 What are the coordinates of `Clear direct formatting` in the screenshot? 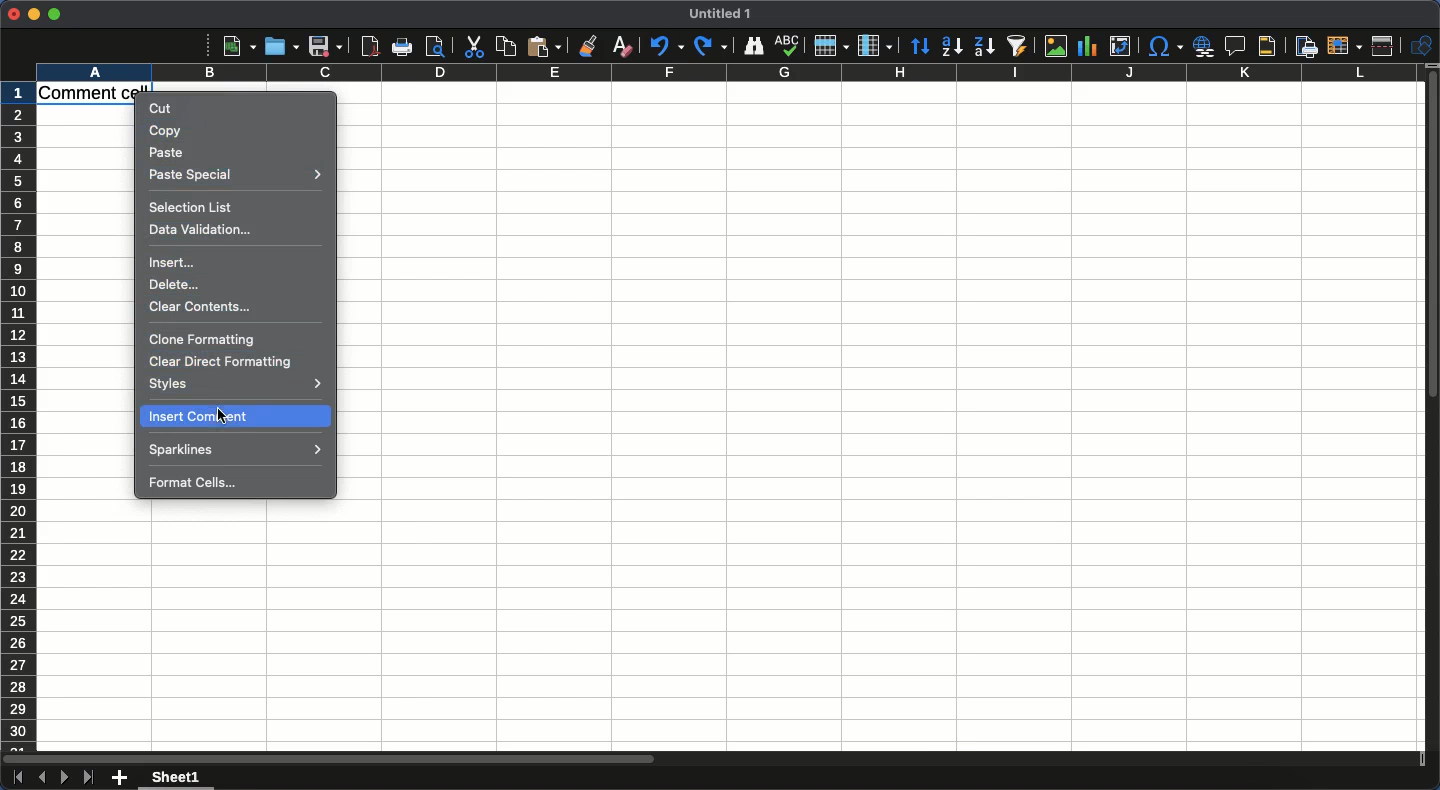 It's located at (222, 362).